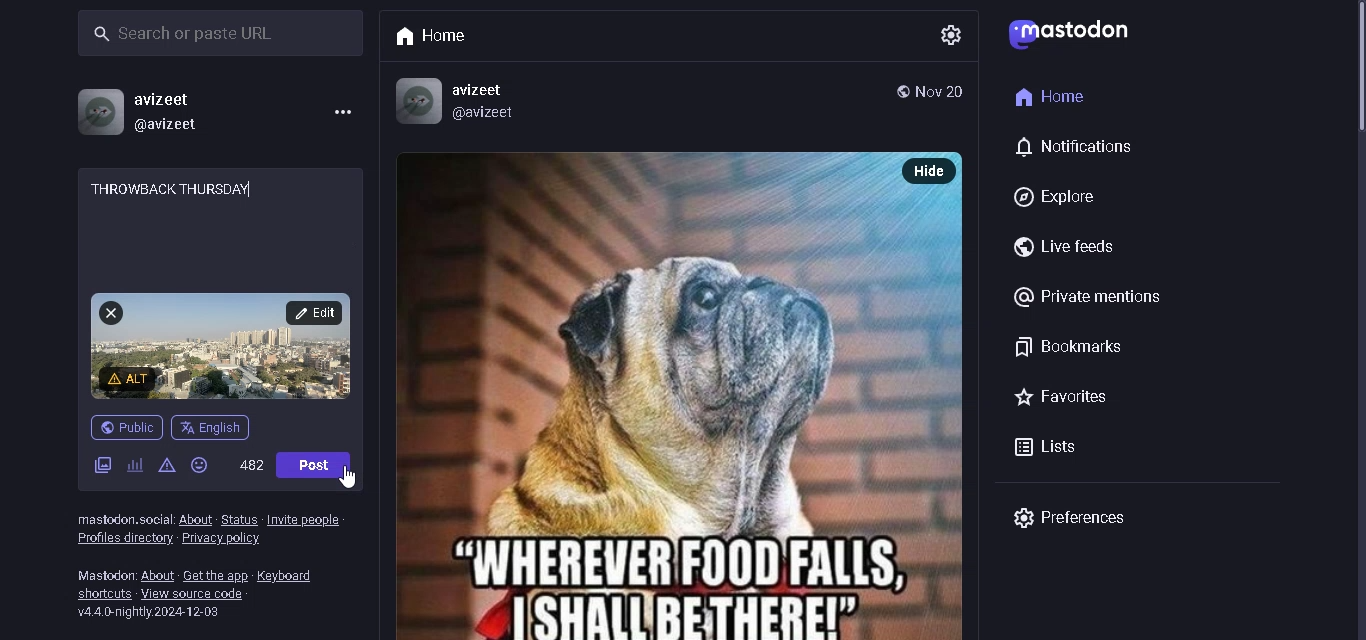  I want to click on about, so click(195, 519).